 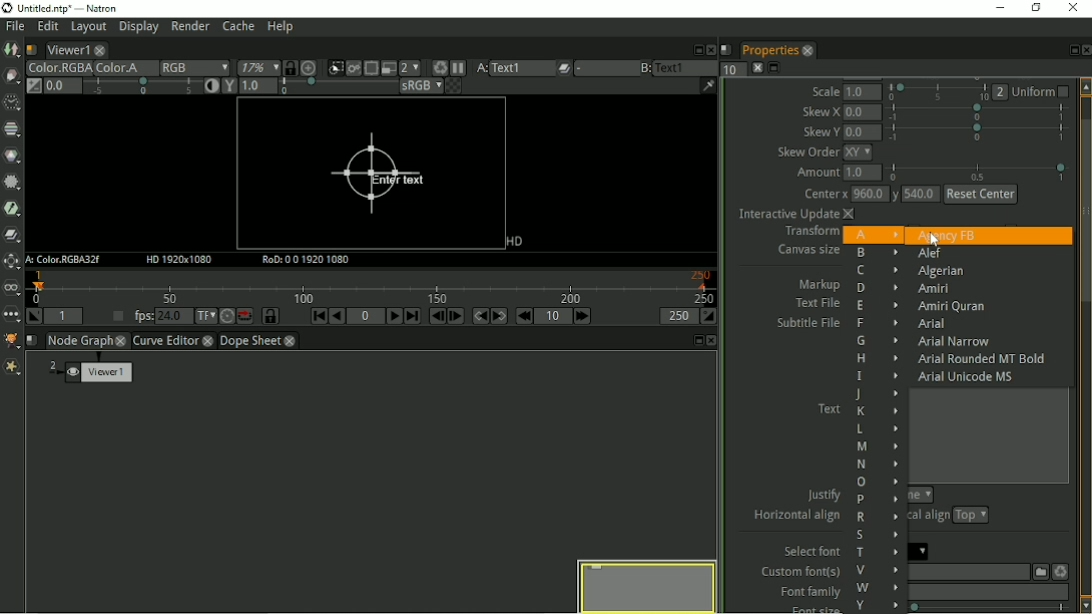 I want to click on 2, so click(x=1001, y=92).